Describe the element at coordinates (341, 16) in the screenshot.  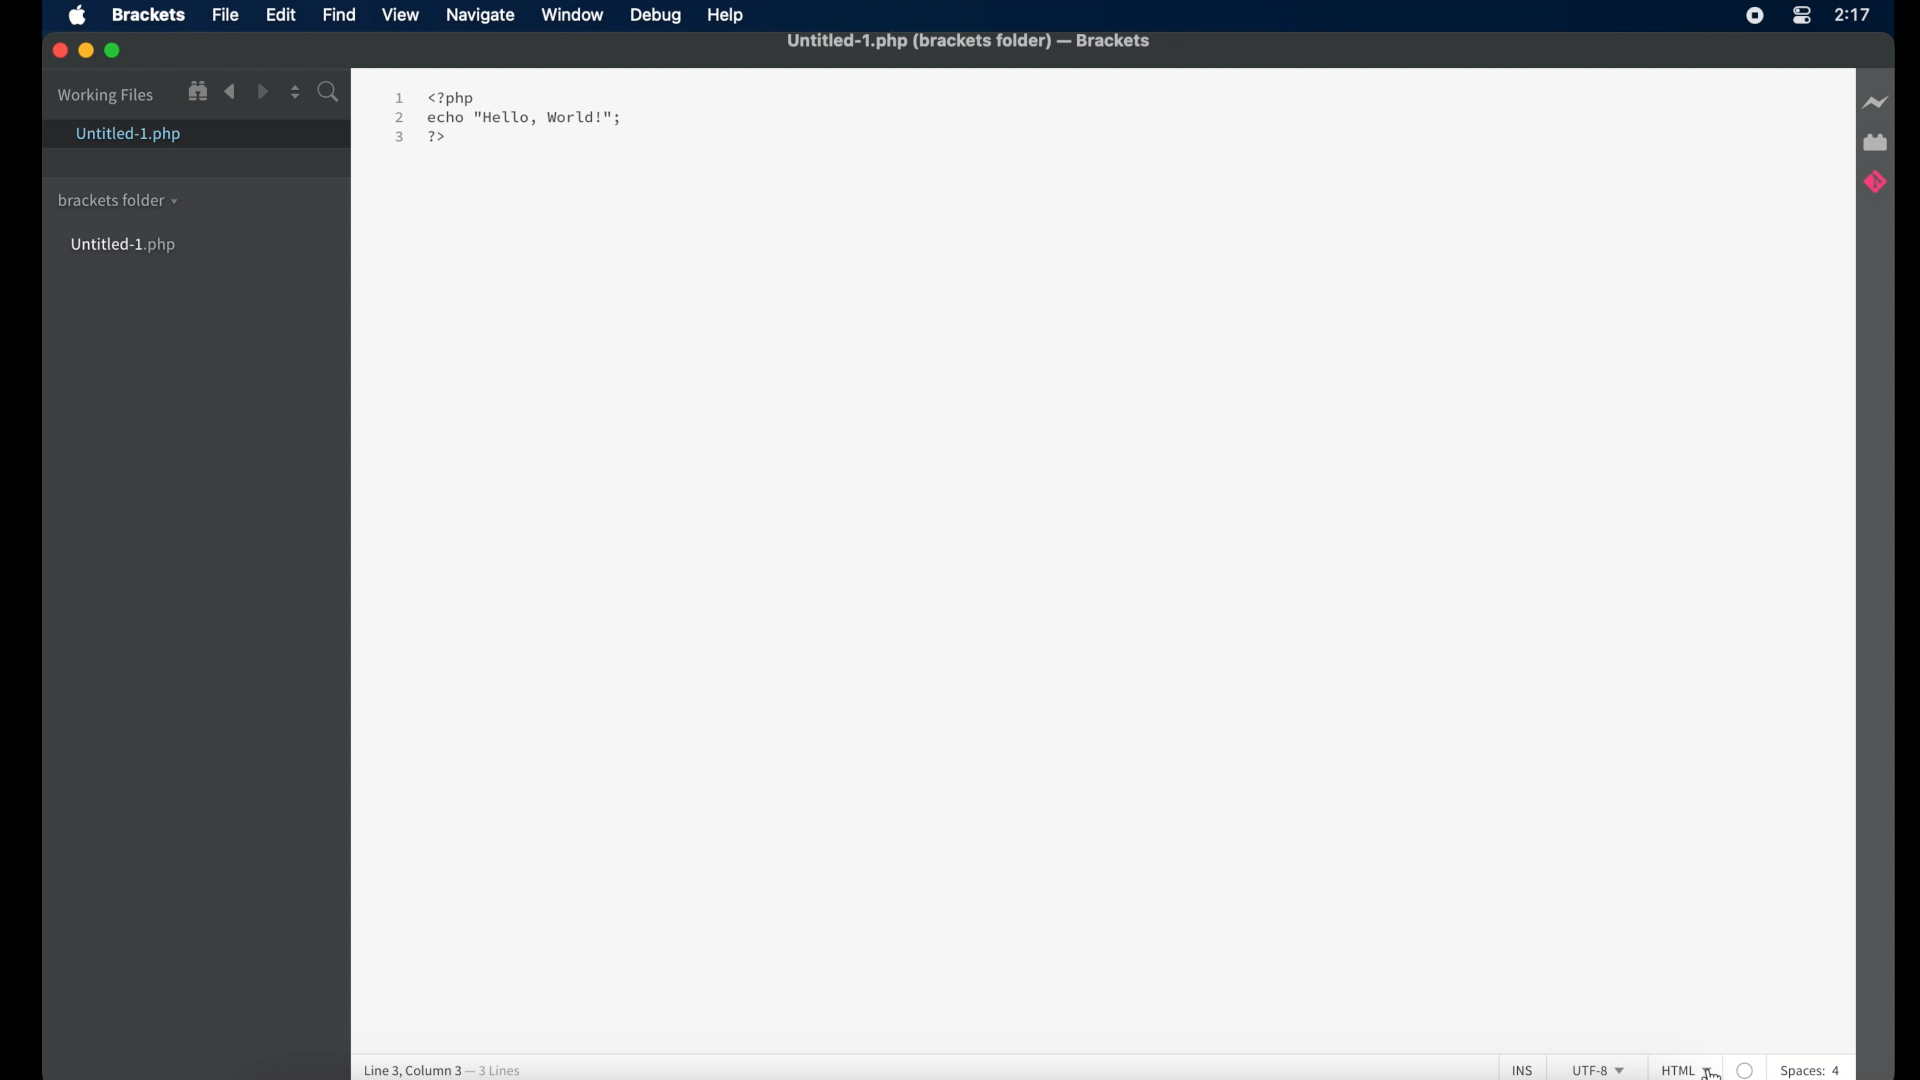
I see `find` at that location.